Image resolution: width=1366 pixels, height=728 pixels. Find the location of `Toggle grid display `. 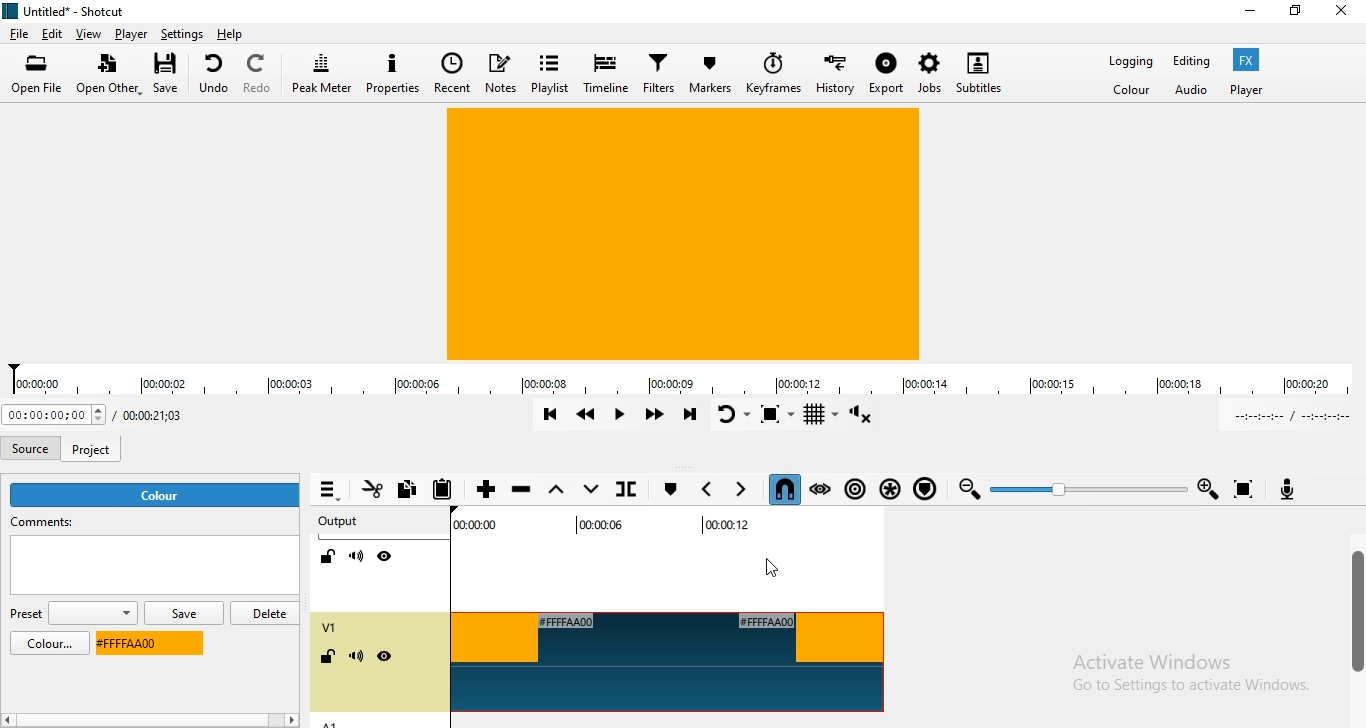

Toggle grid display  is located at coordinates (821, 415).